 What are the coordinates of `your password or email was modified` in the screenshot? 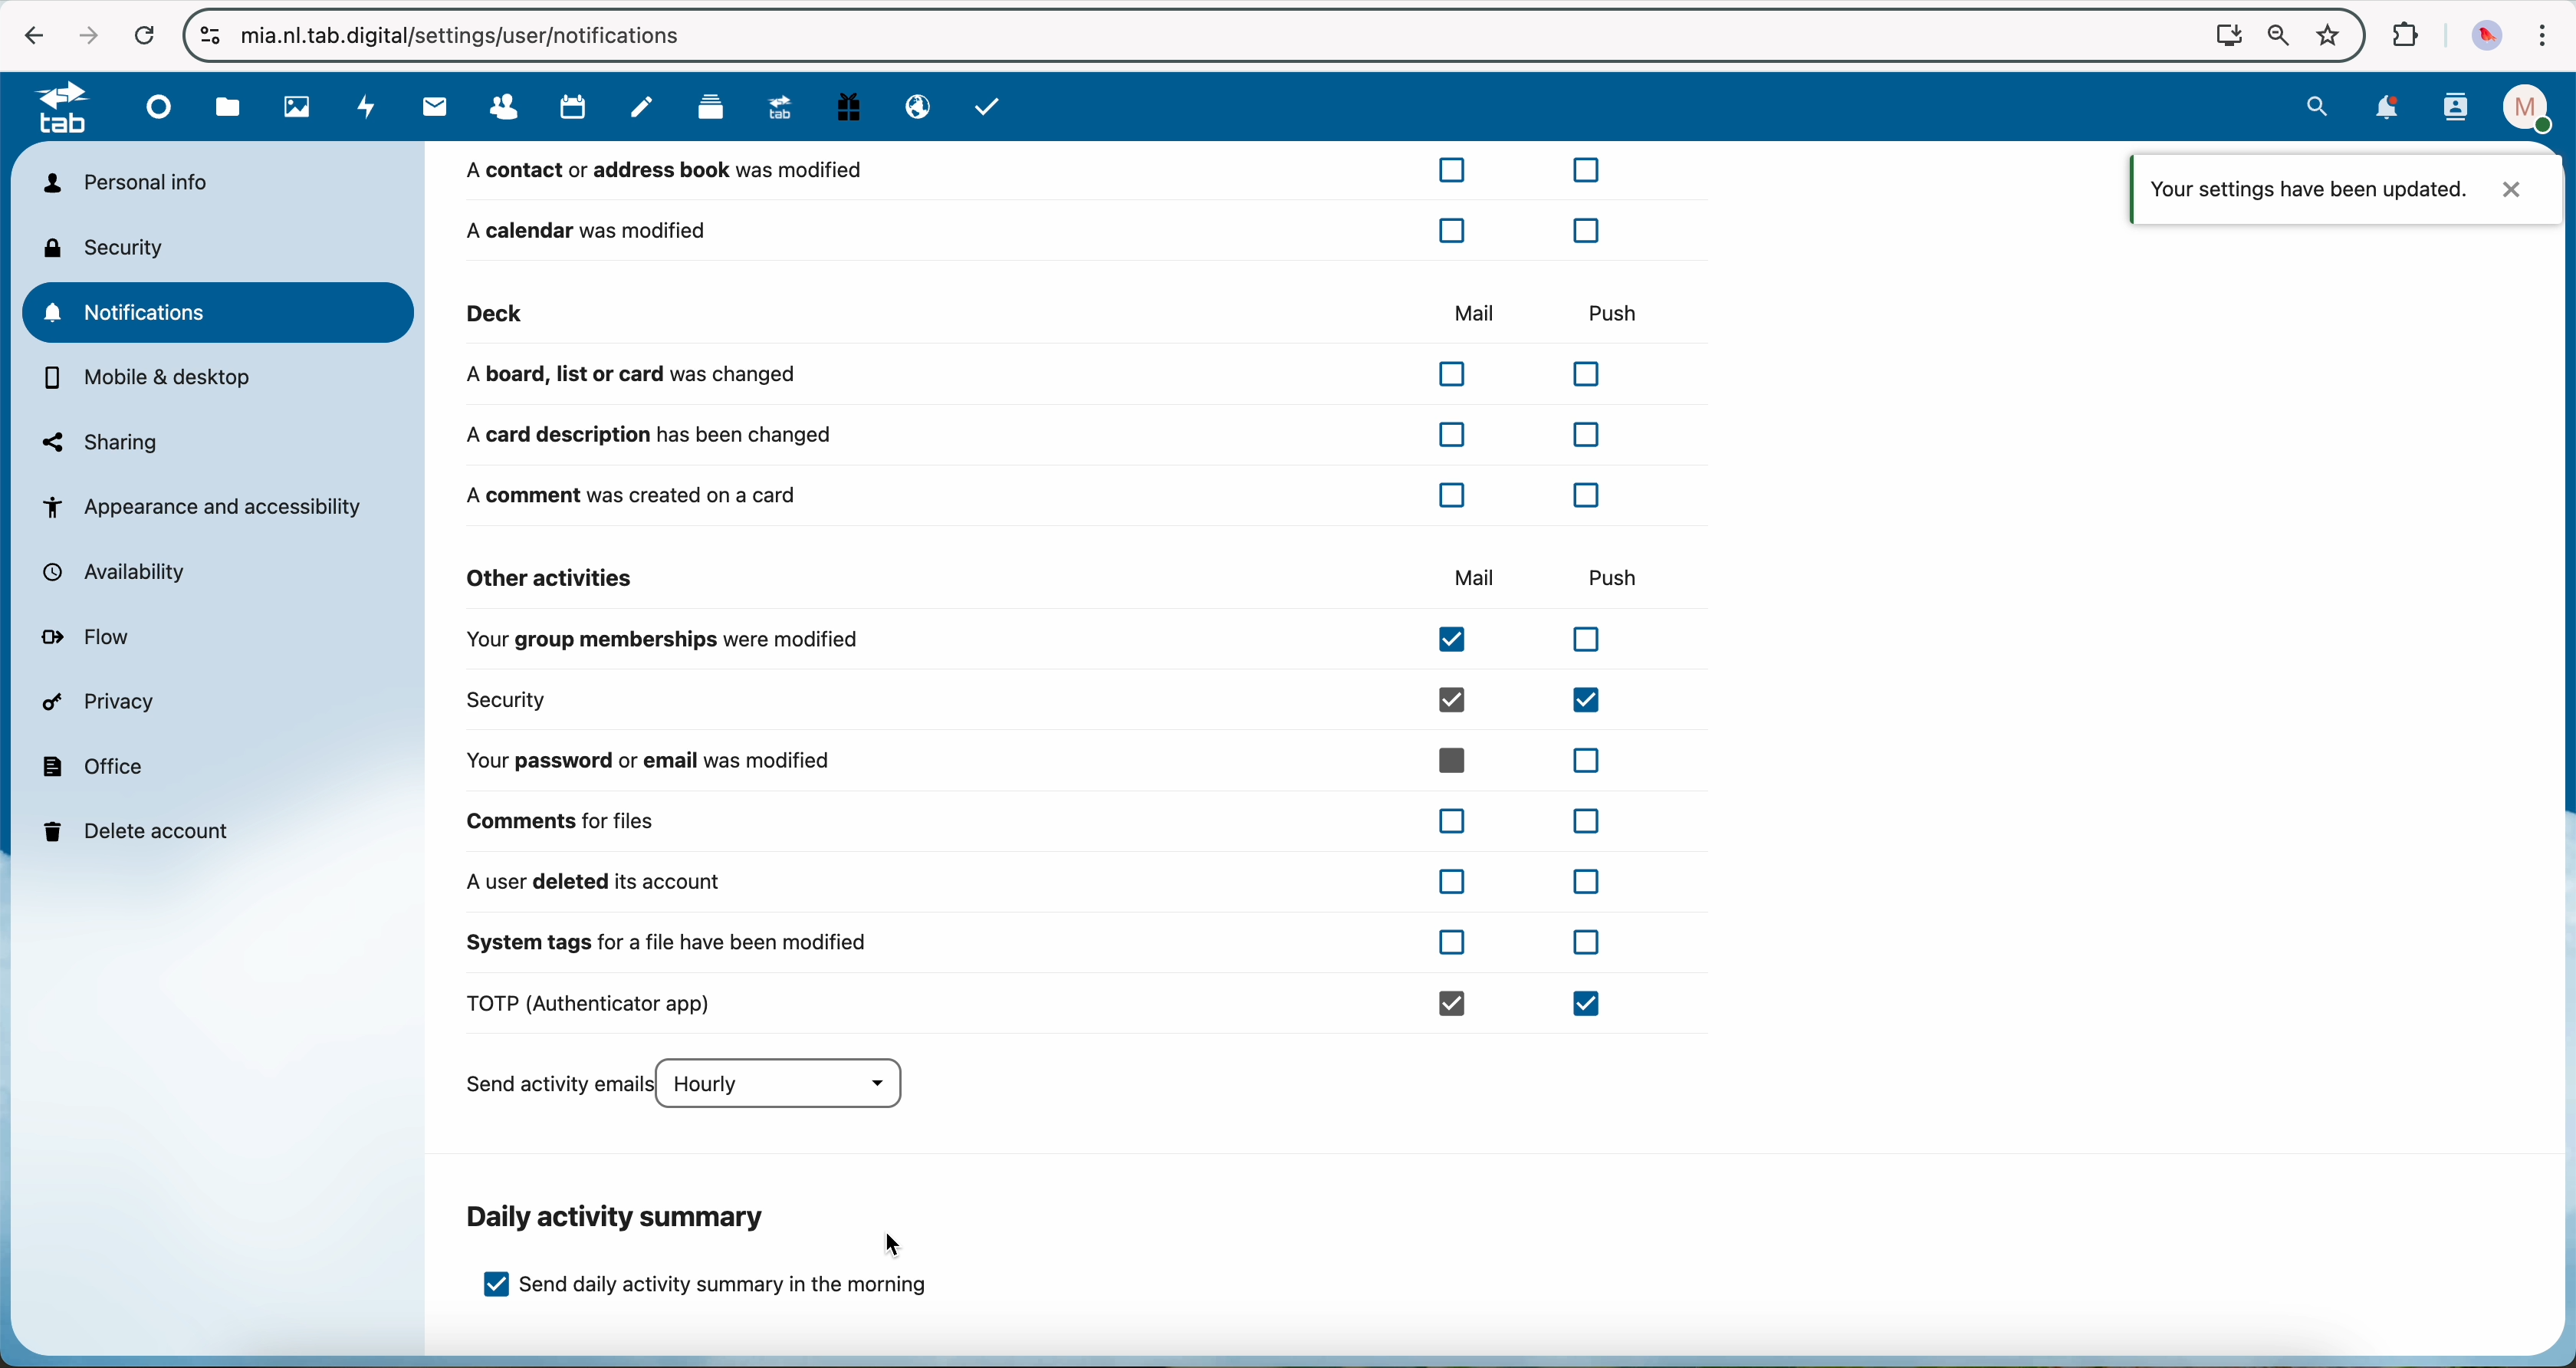 It's located at (1043, 760).